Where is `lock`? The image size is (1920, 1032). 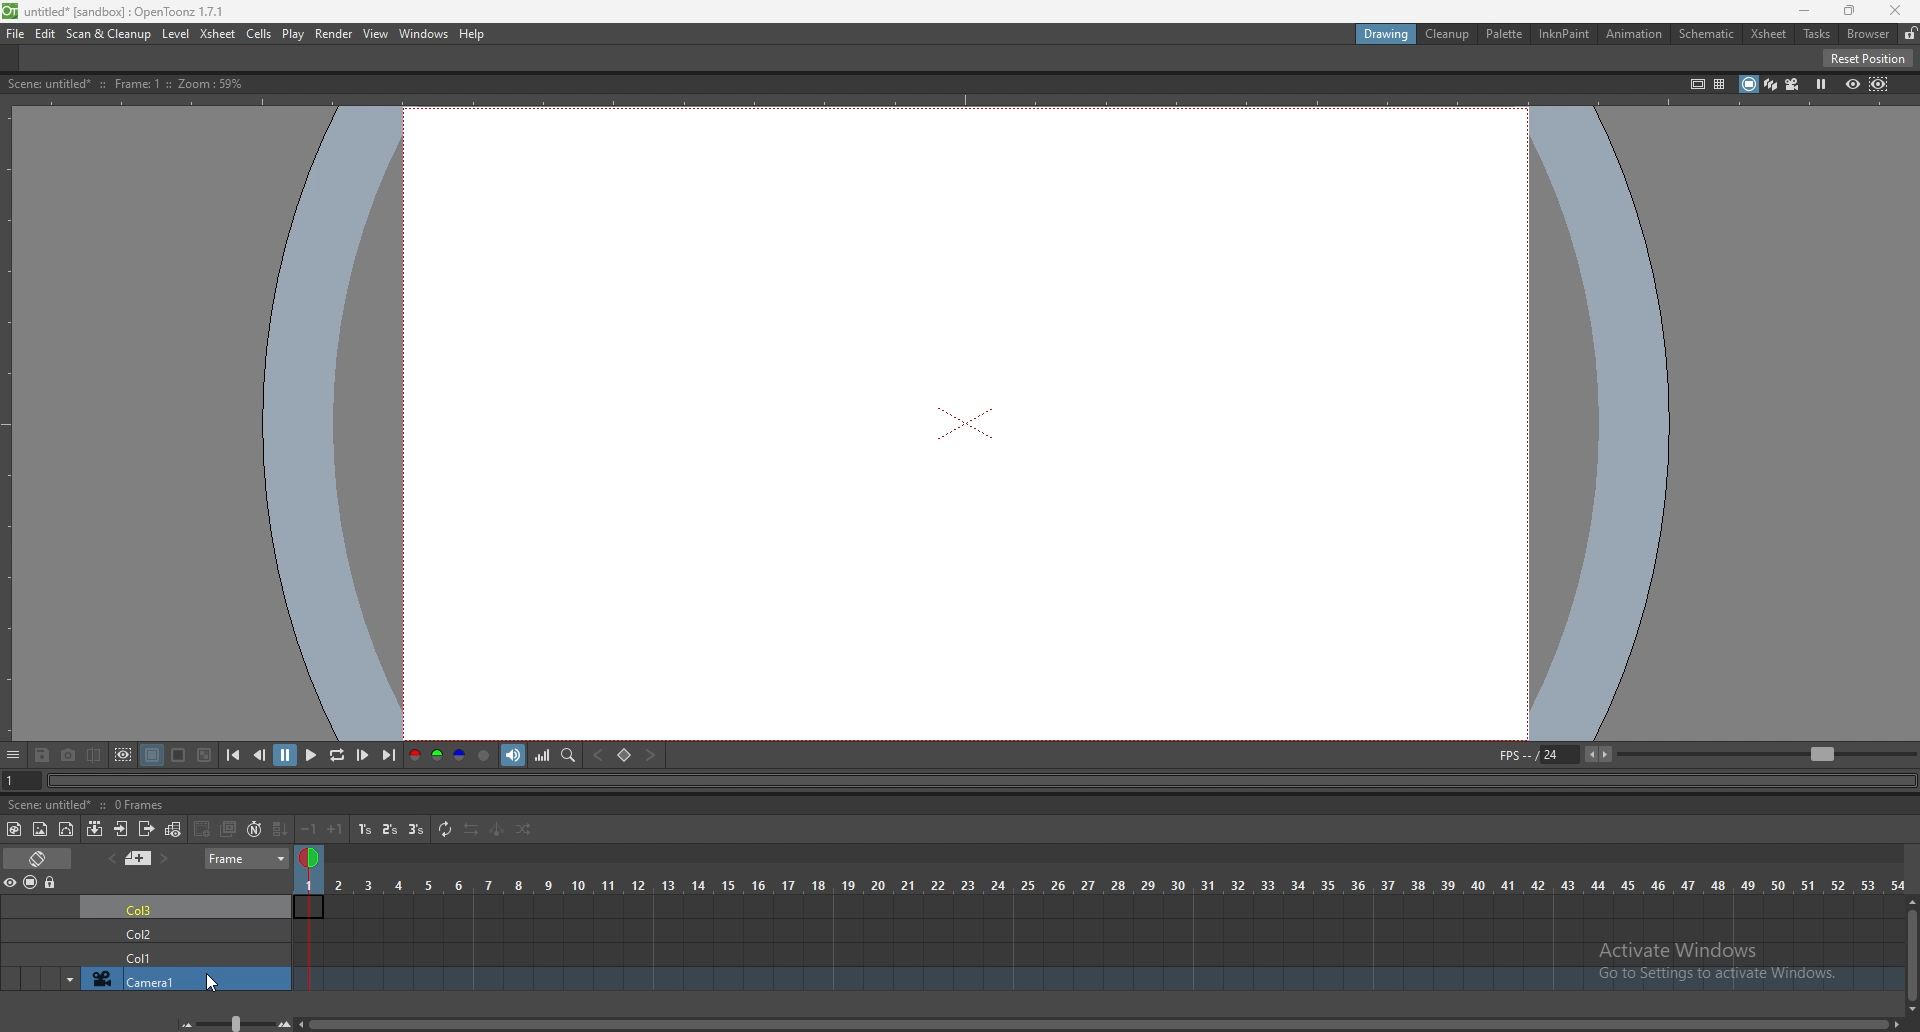 lock is located at coordinates (1910, 33).